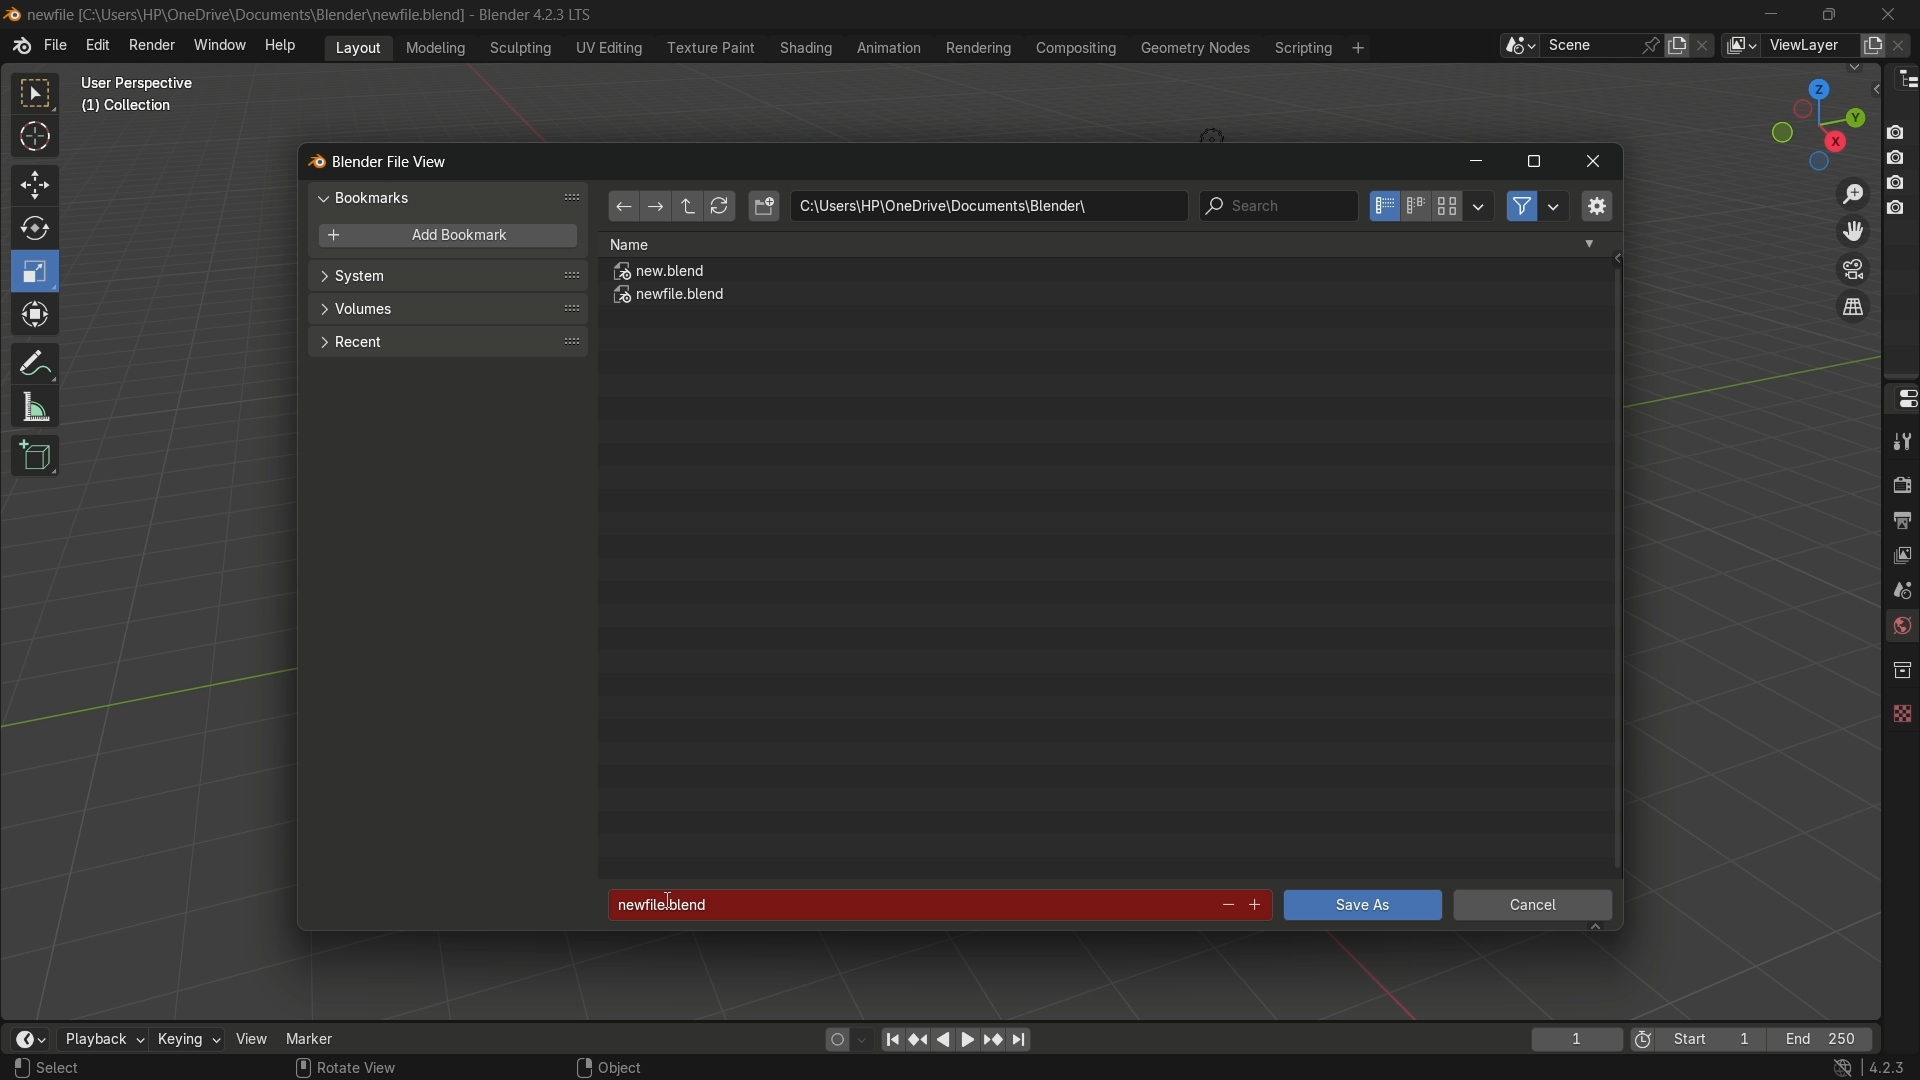  What do you see at coordinates (1382, 206) in the screenshot?
I see `vertical list` at bounding box center [1382, 206].